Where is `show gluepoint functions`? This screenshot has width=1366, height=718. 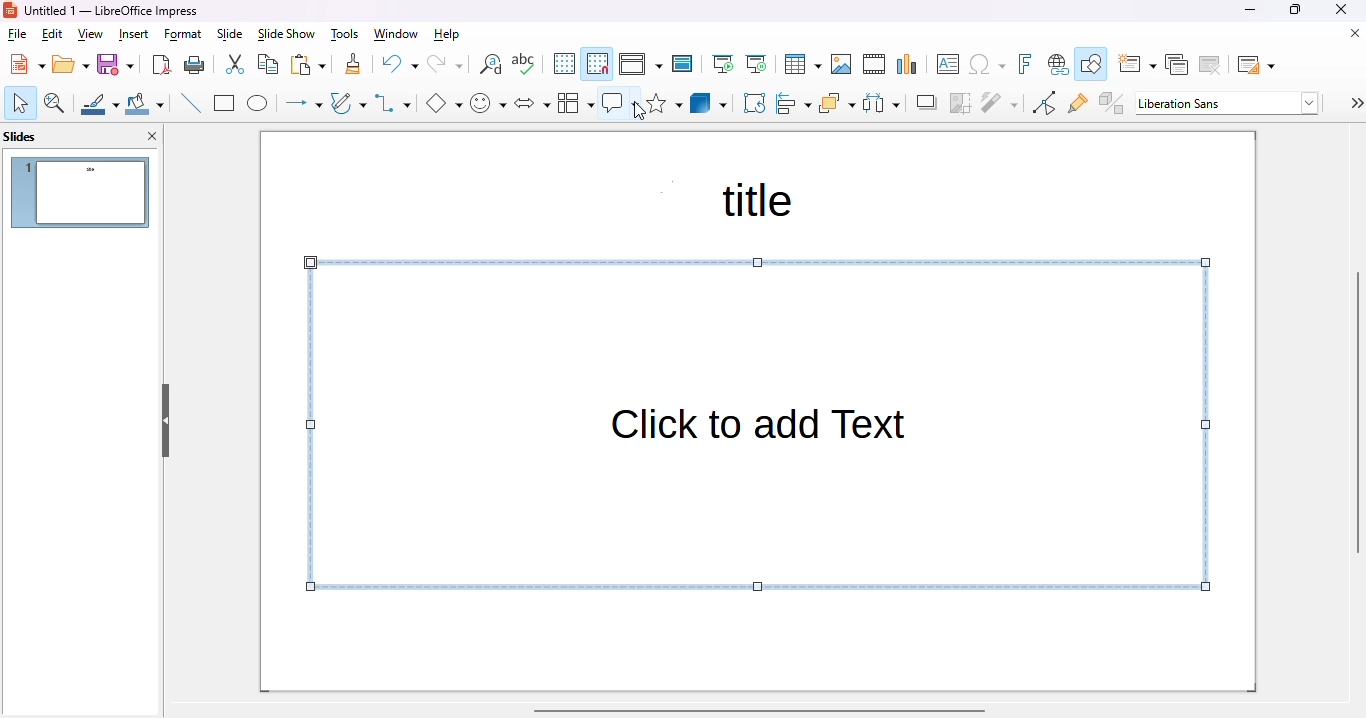
show gluepoint functions is located at coordinates (1078, 103).